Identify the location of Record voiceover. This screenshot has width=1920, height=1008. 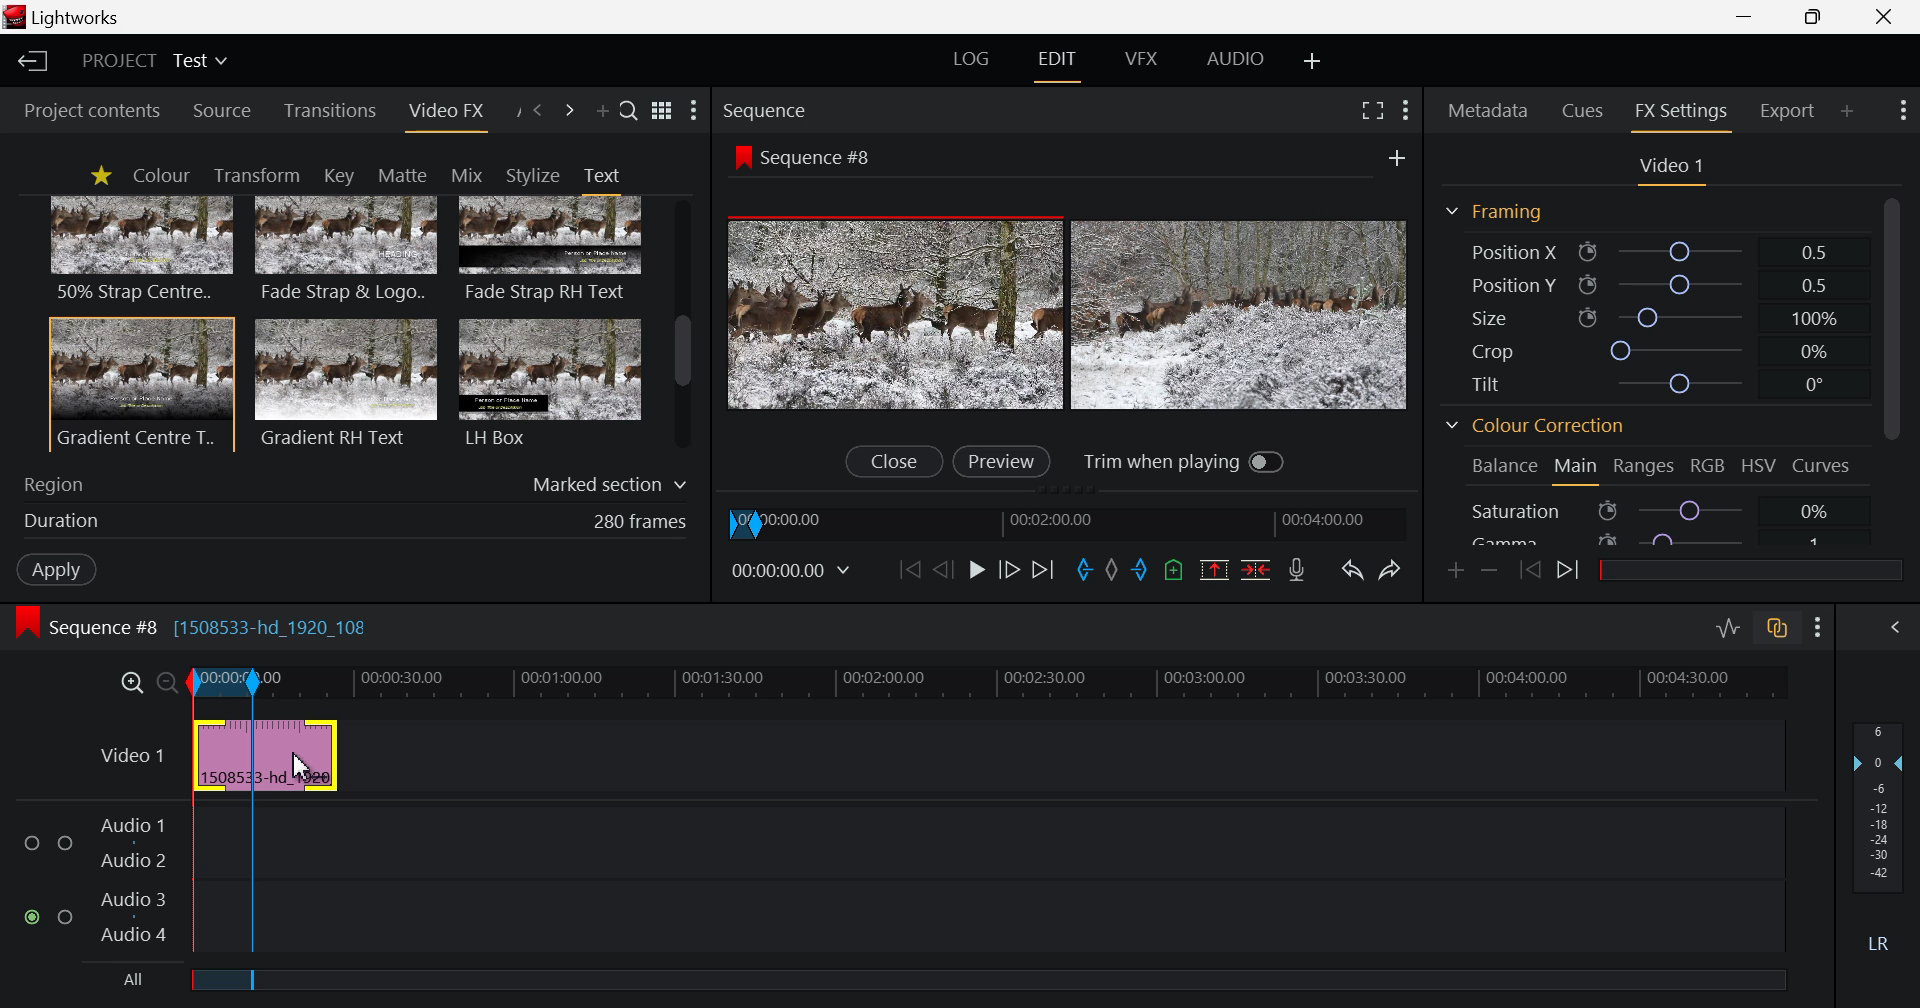
(1296, 572).